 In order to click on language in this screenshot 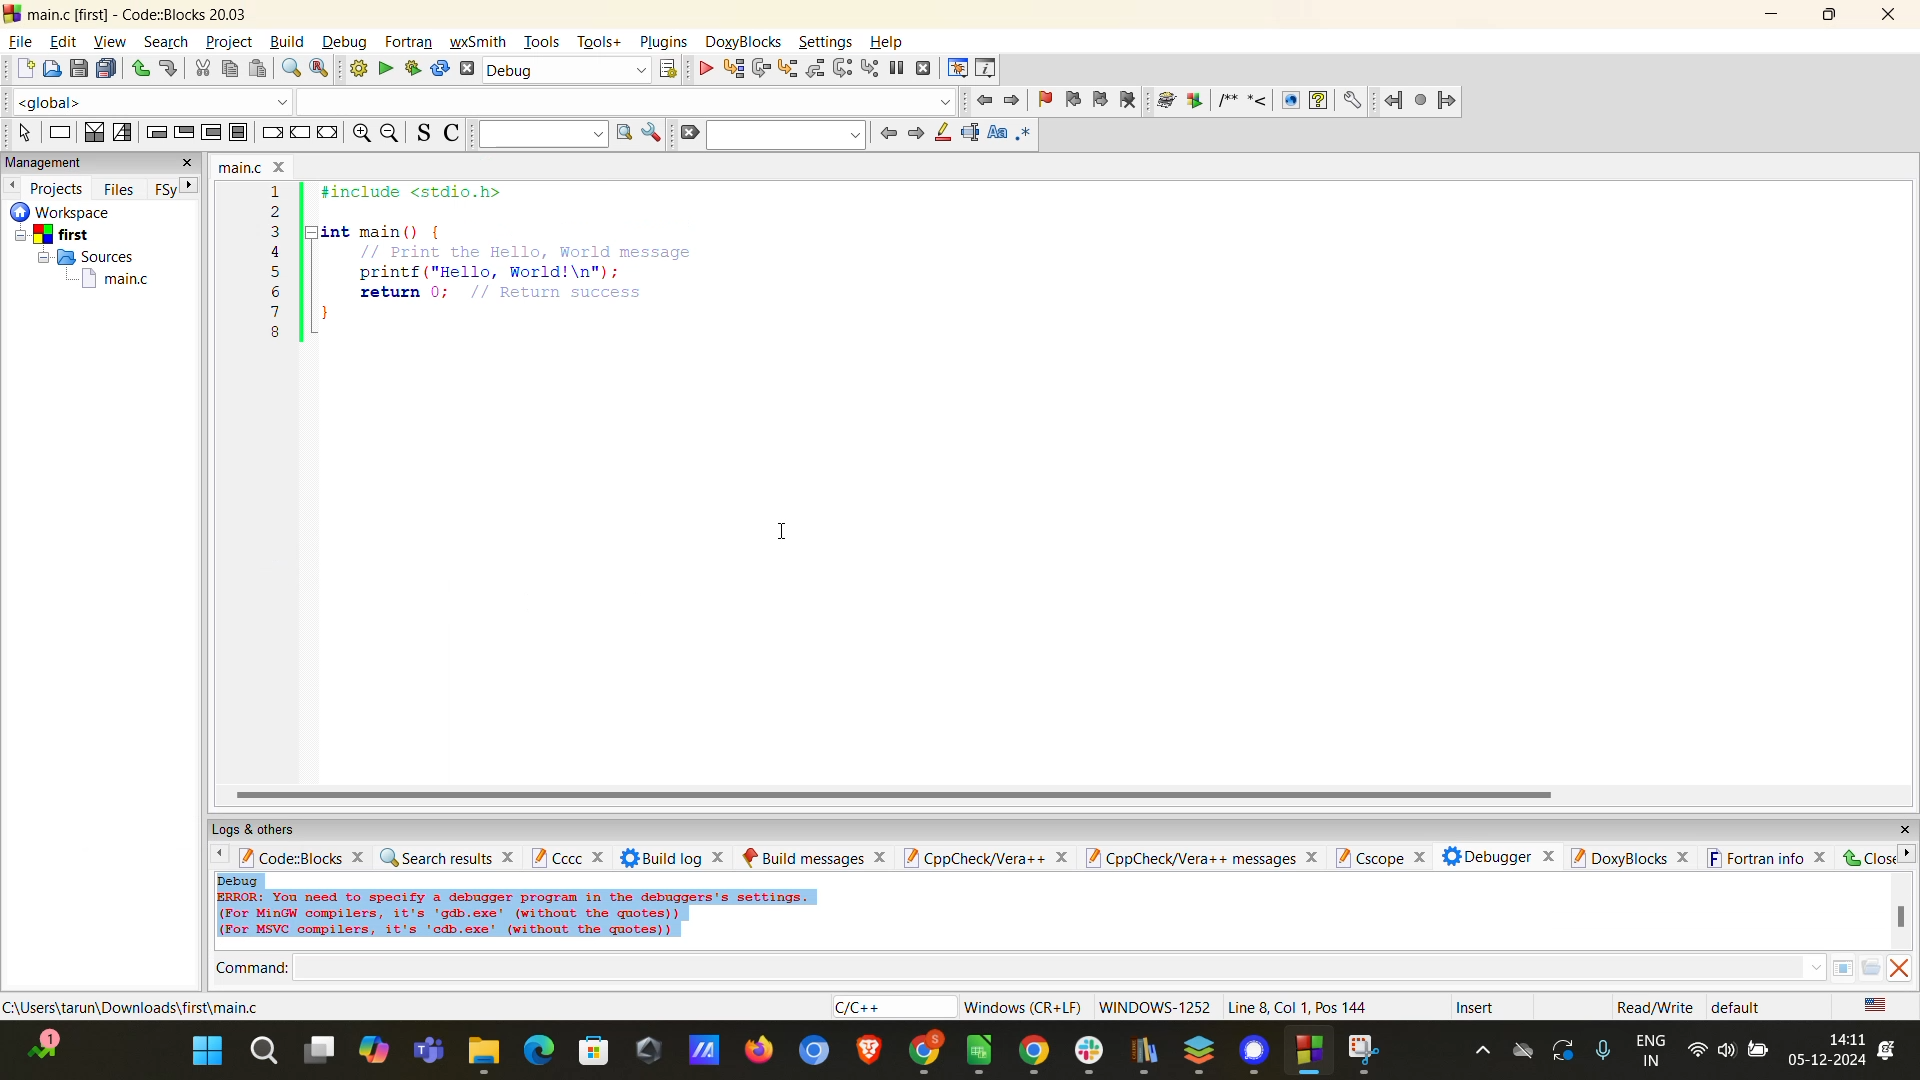, I will do `click(888, 1004)`.